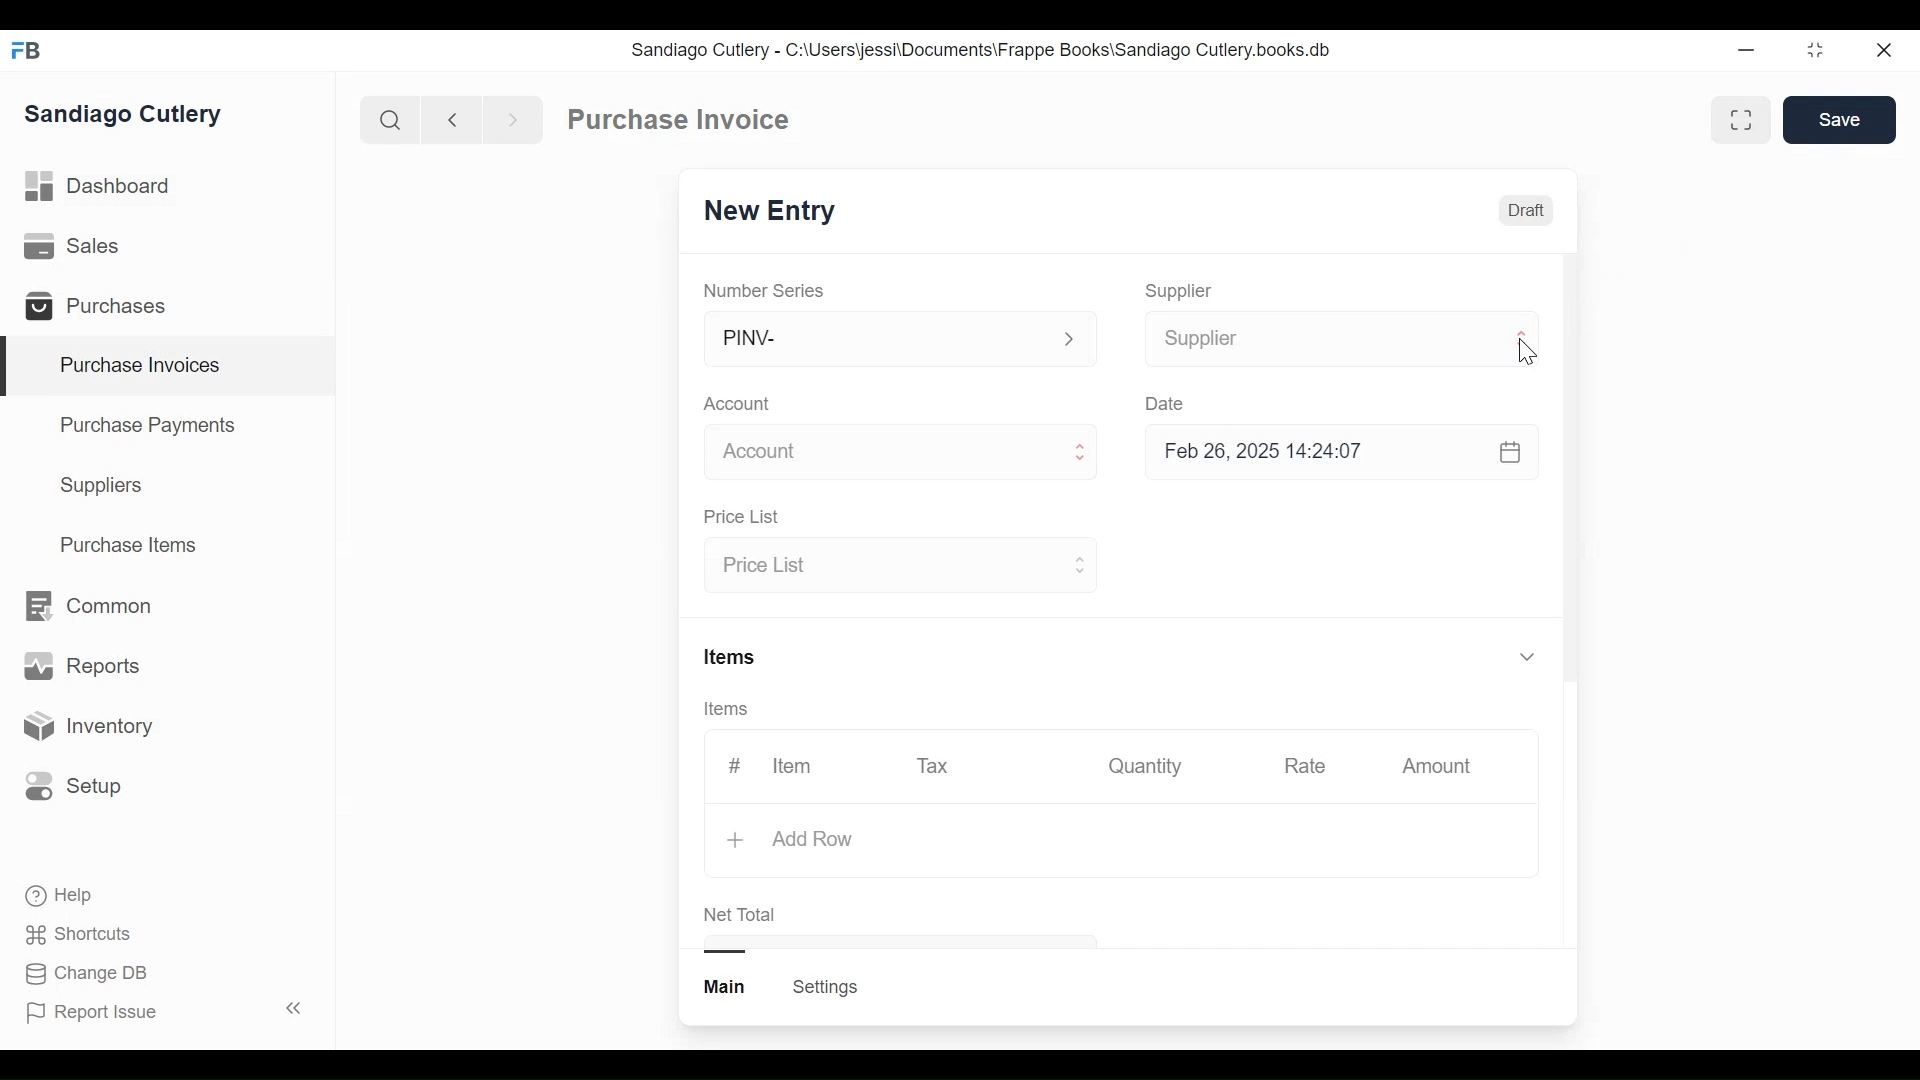 The height and width of the screenshot is (1080, 1920). What do you see at coordinates (102, 486) in the screenshot?
I see `Suppliers` at bounding box center [102, 486].